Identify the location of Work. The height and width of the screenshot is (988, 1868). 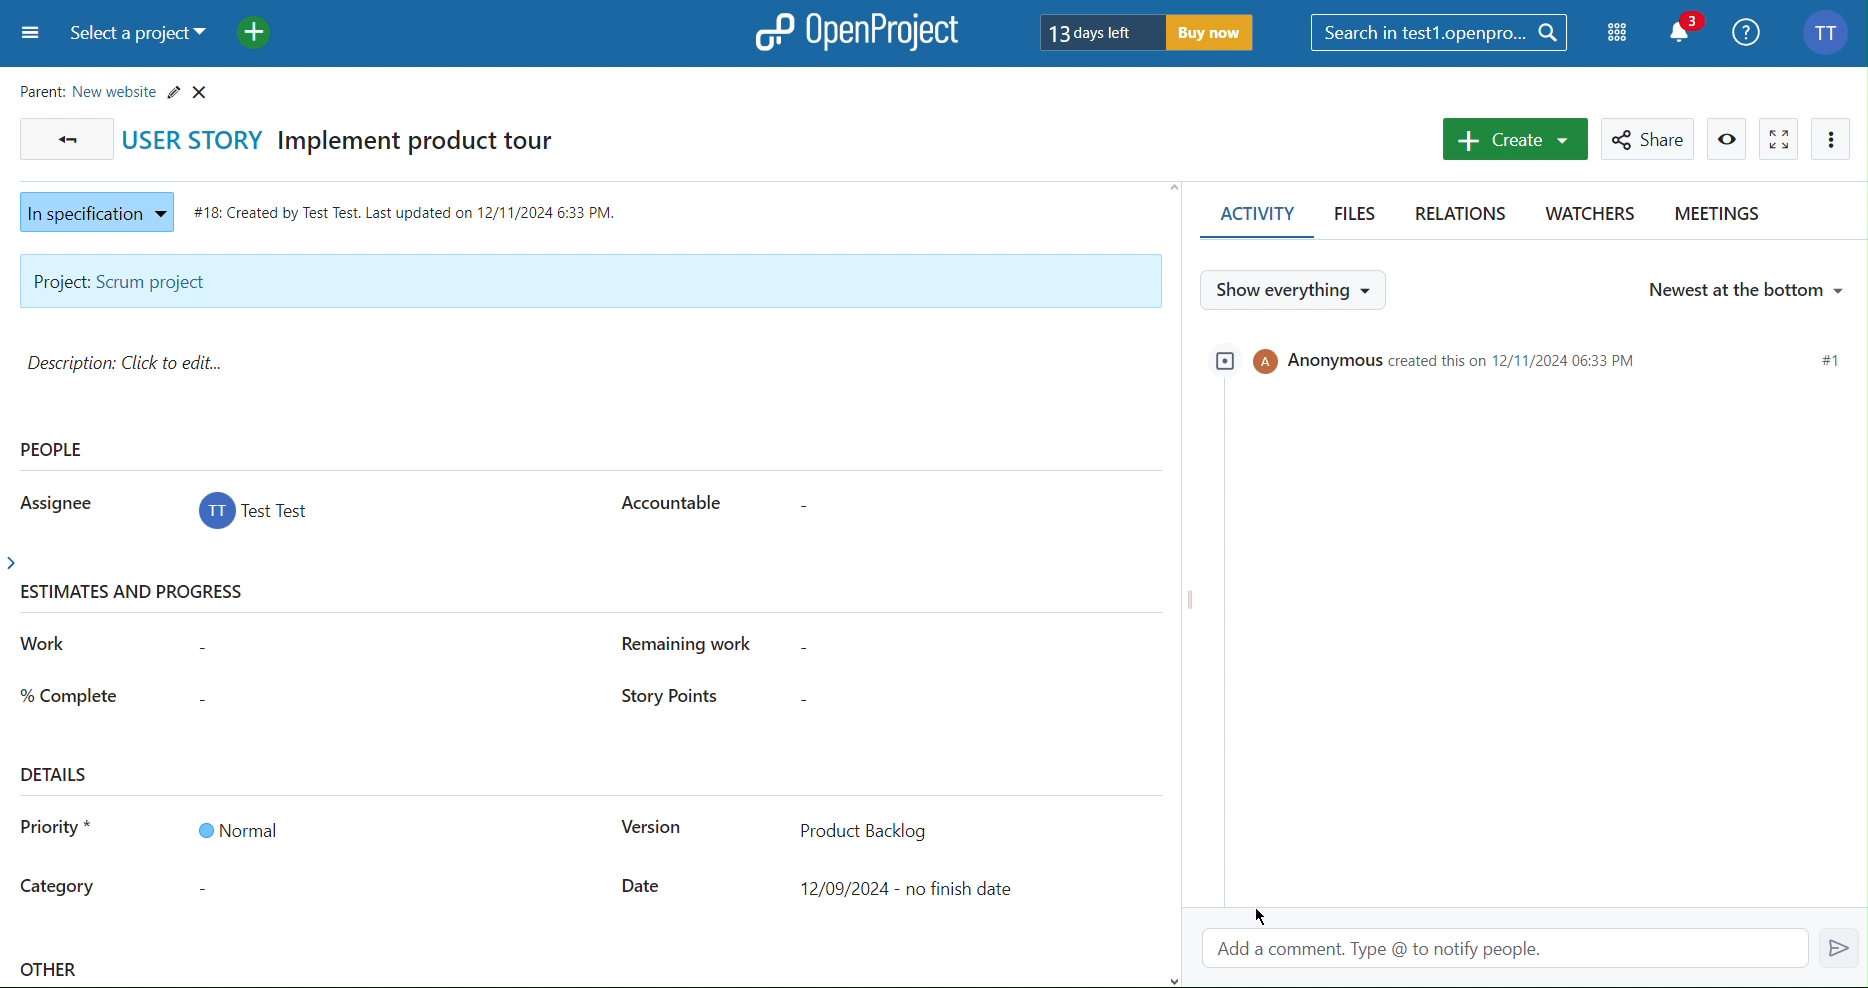
(45, 644).